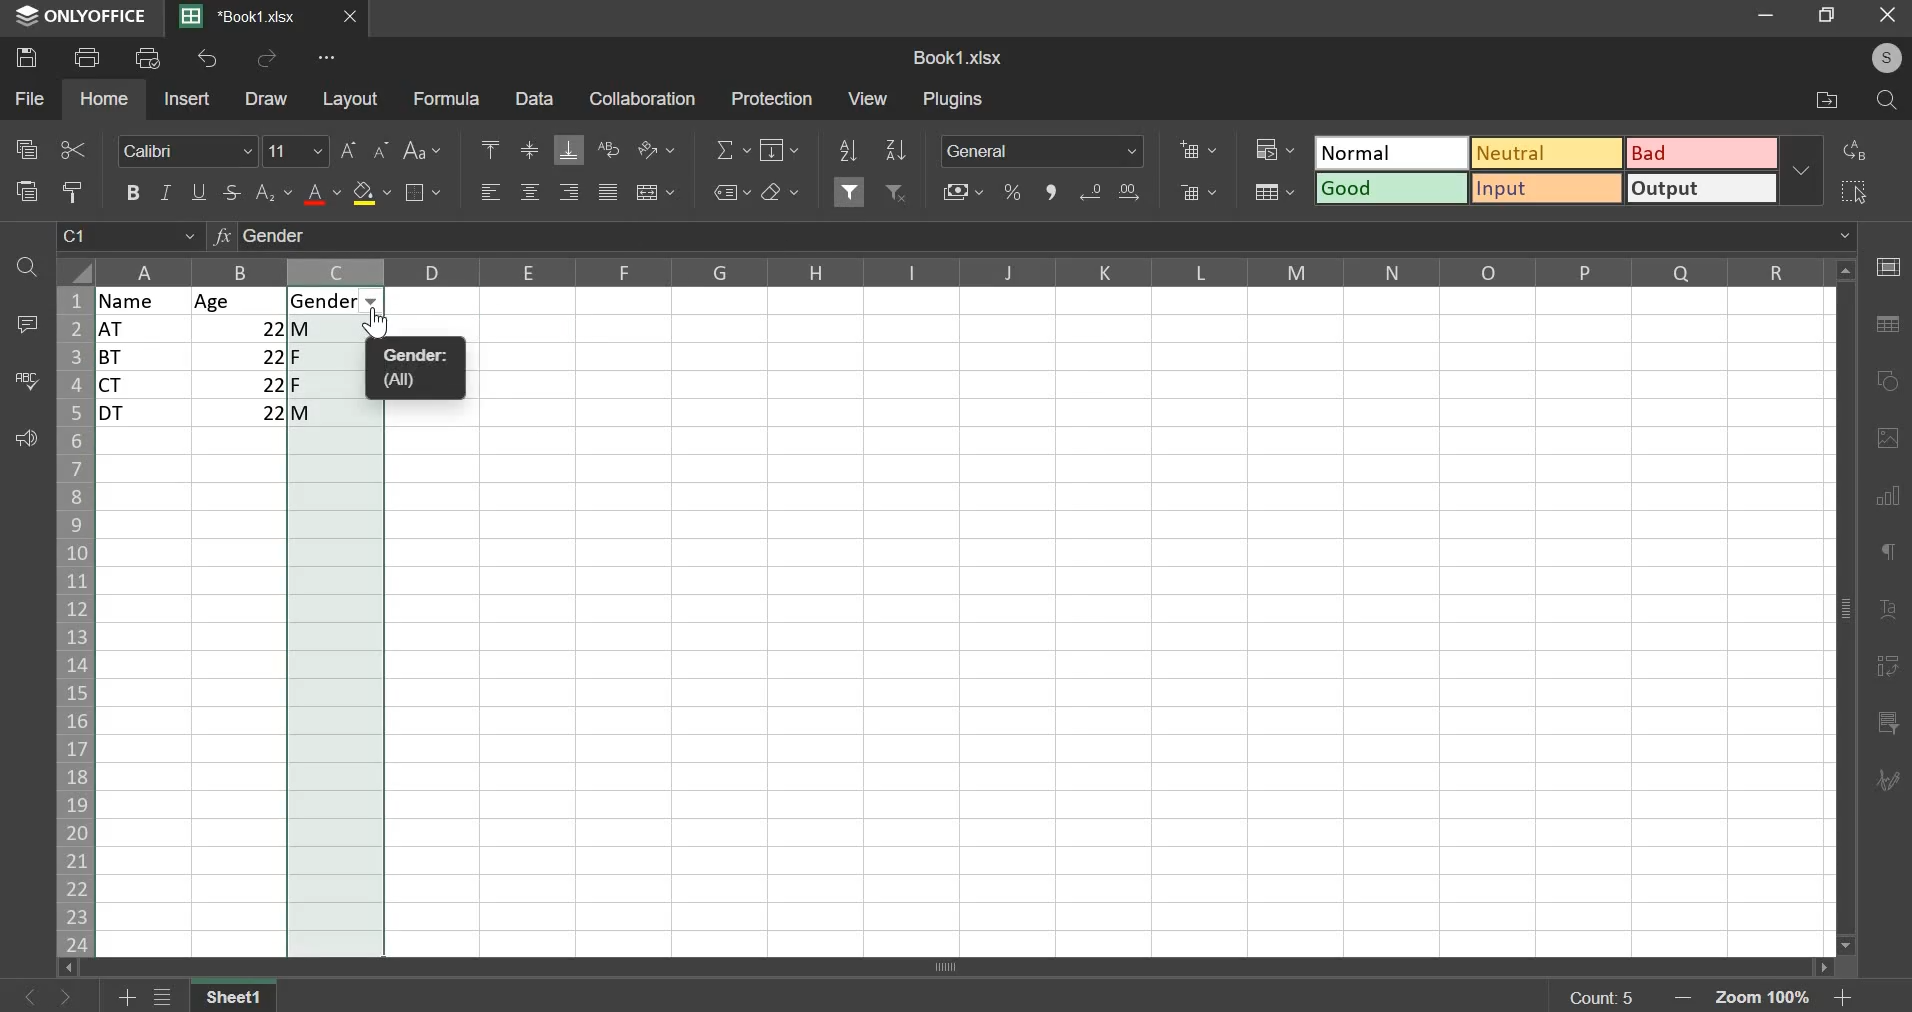 This screenshot has width=1912, height=1012. Describe the element at coordinates (491, 192) in the screenshot. I see `left align` at that location.